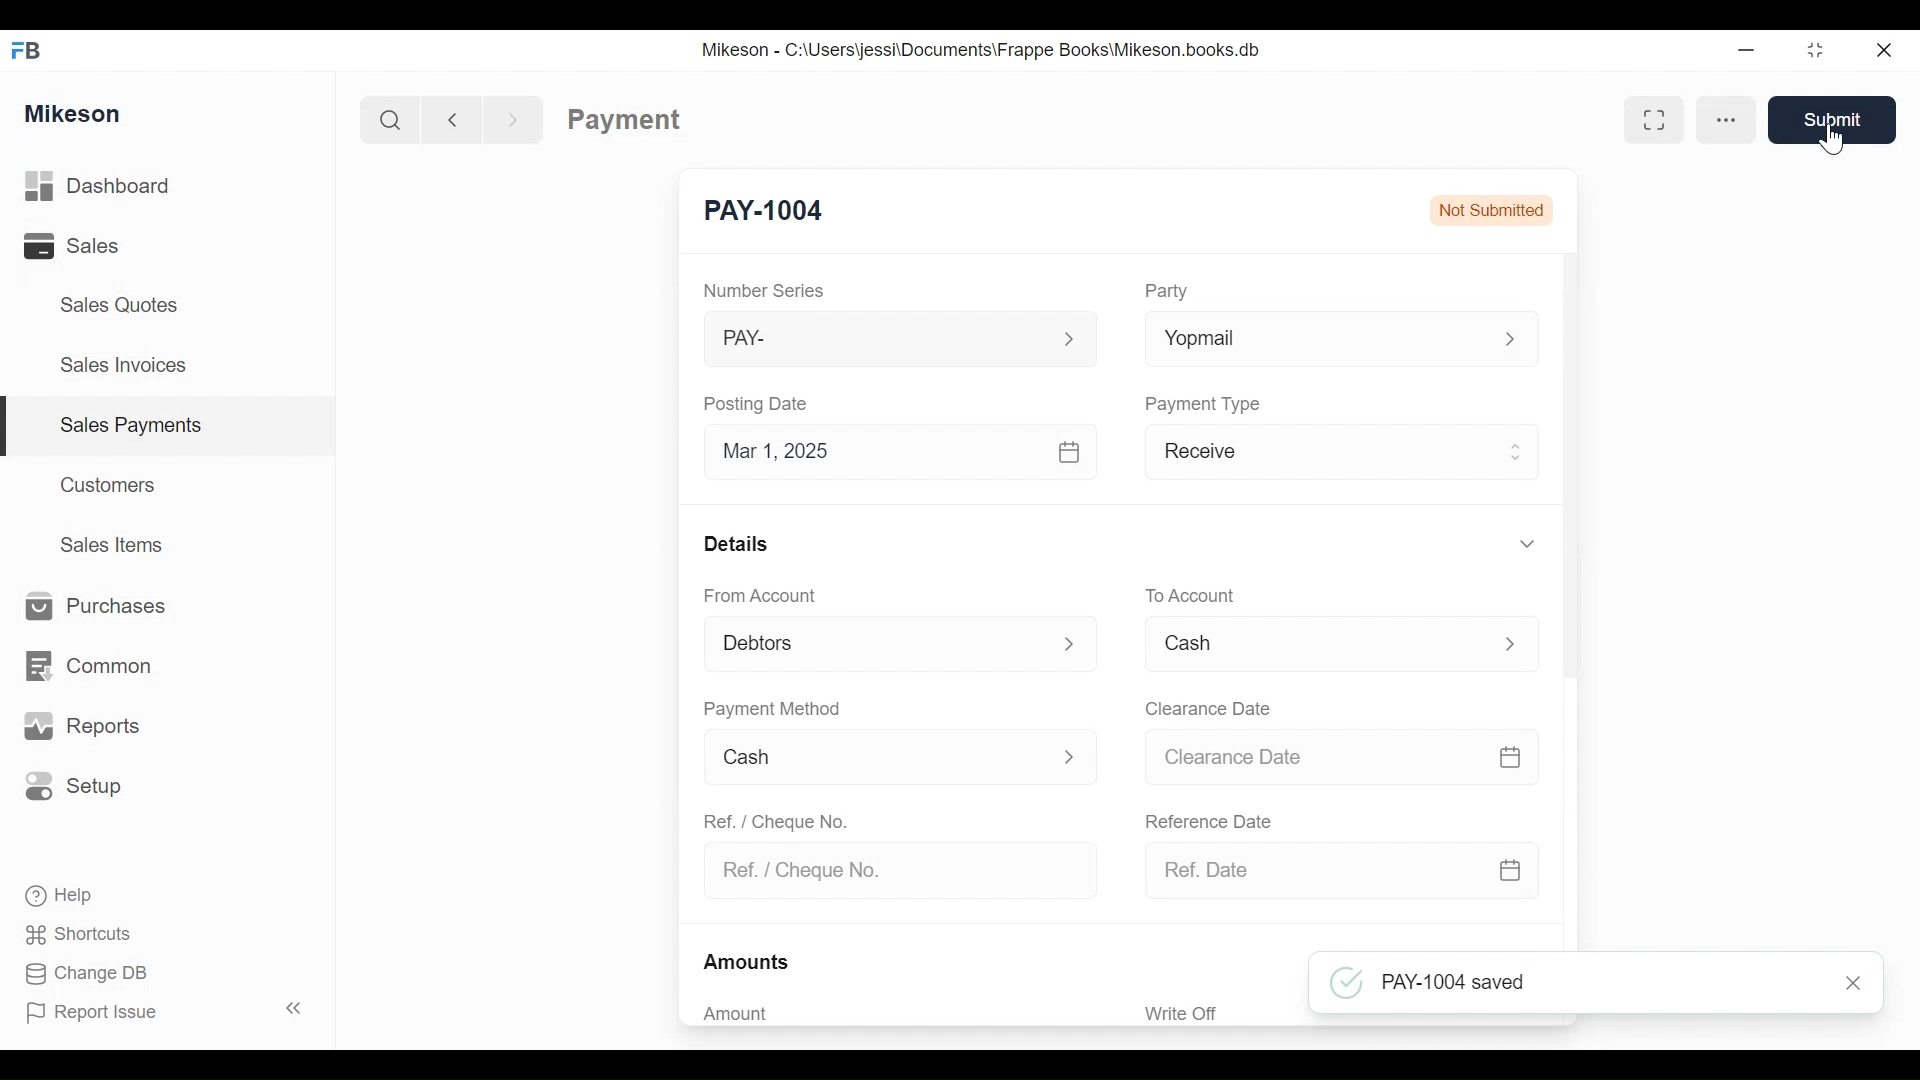 This screenshot has height=1080, width=1920. What do you see at coordinates (1731, 123) in the screenshot?
I see `More options` at bounding box center [1731, 123].